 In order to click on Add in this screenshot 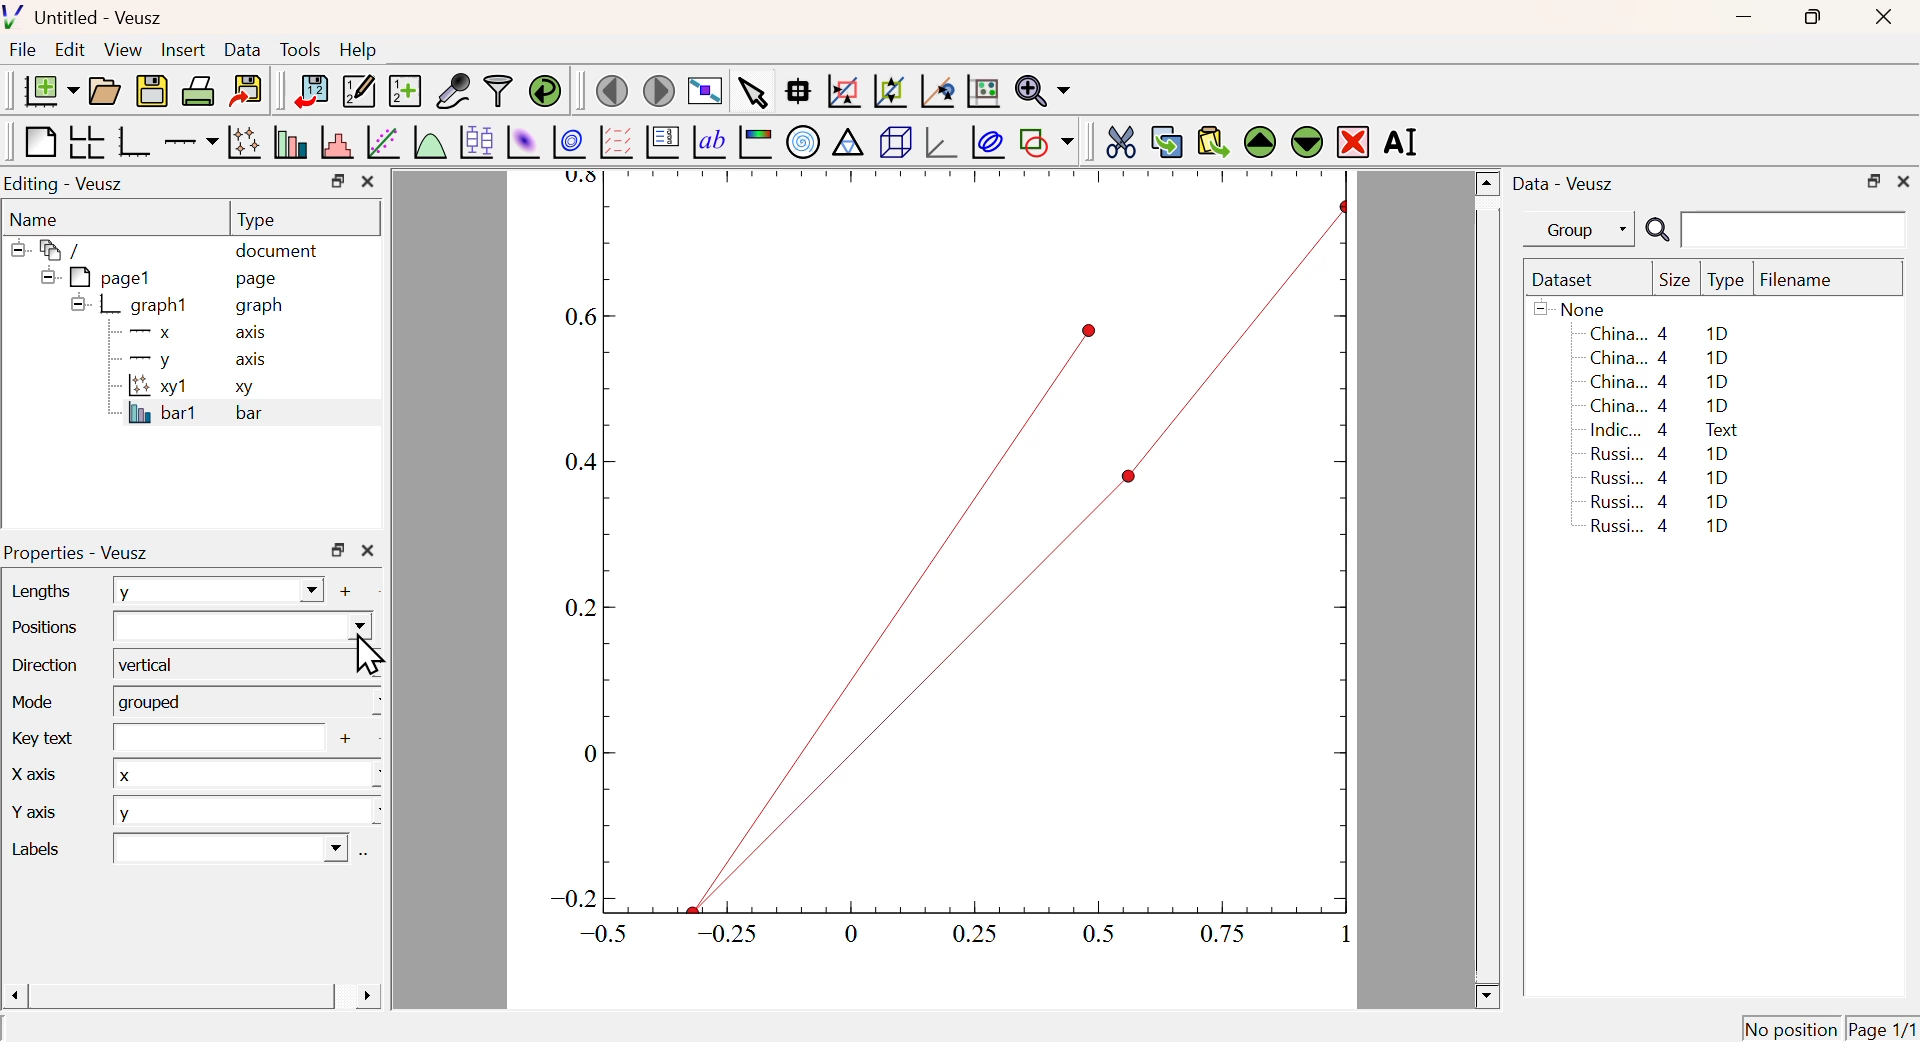, I will do `click(349, 741)`.